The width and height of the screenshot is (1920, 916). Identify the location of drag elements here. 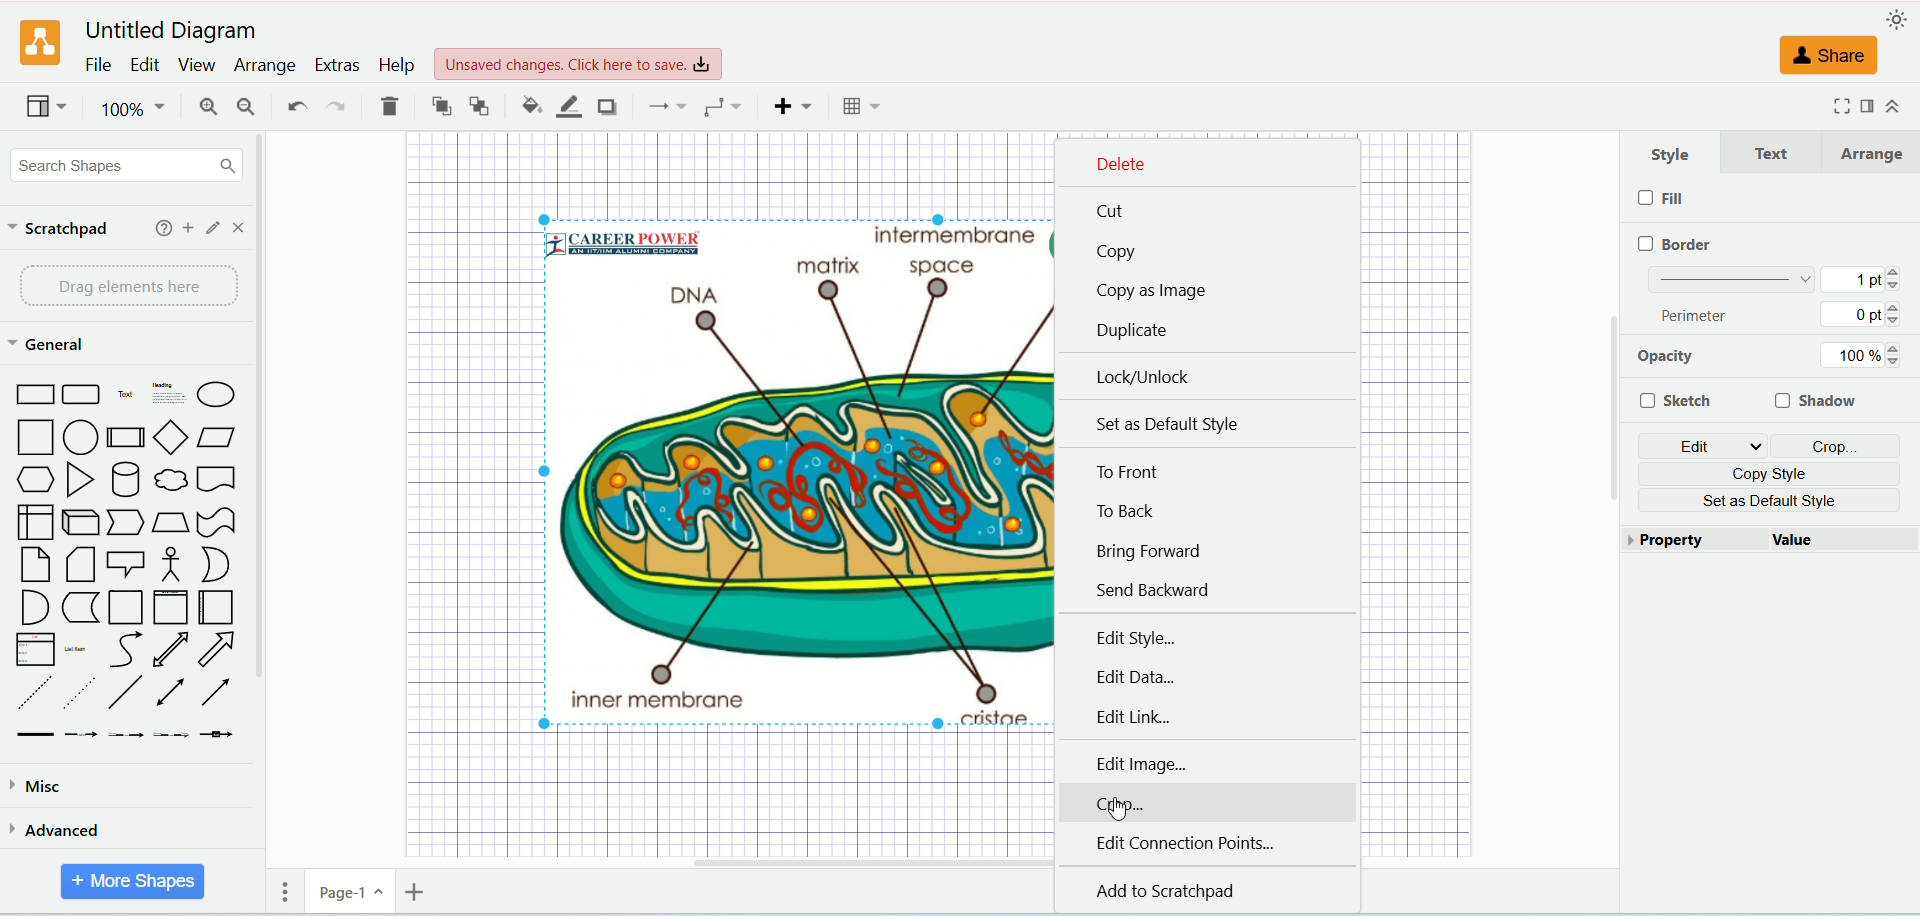
(122, 284).